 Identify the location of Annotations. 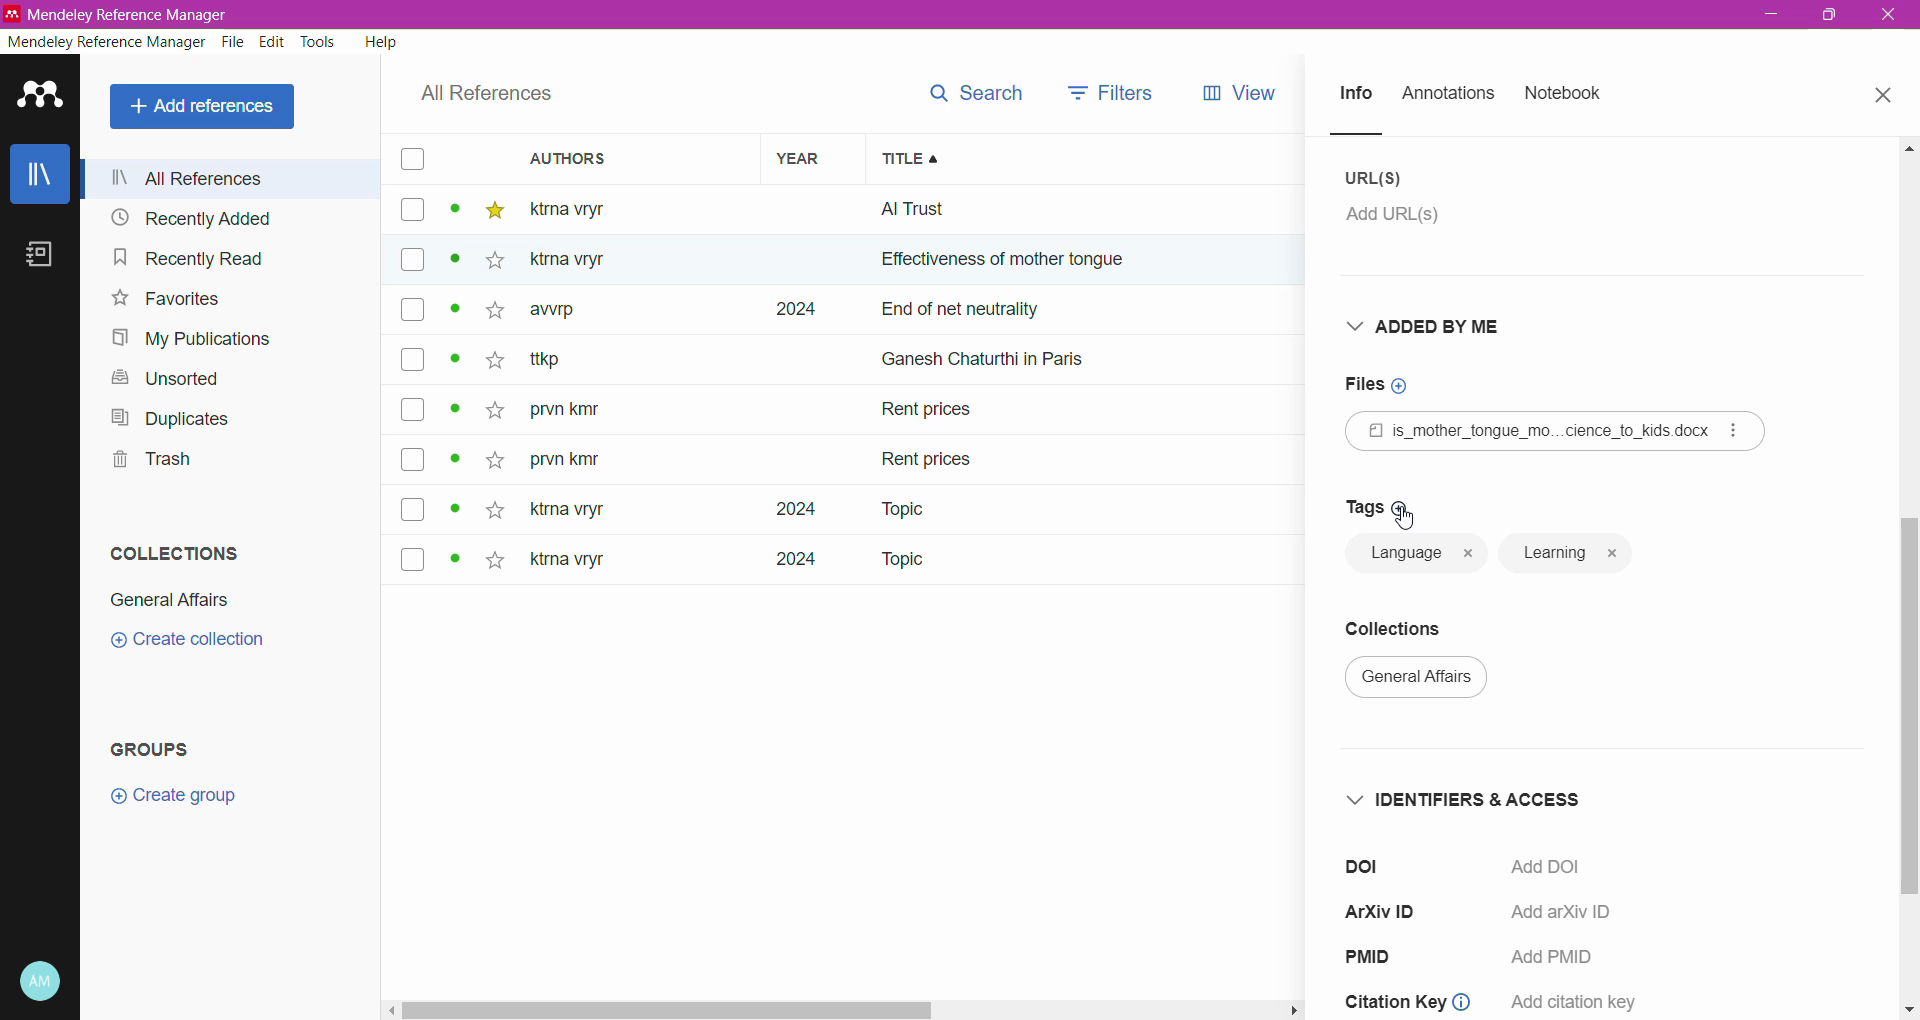
(1448, 95).